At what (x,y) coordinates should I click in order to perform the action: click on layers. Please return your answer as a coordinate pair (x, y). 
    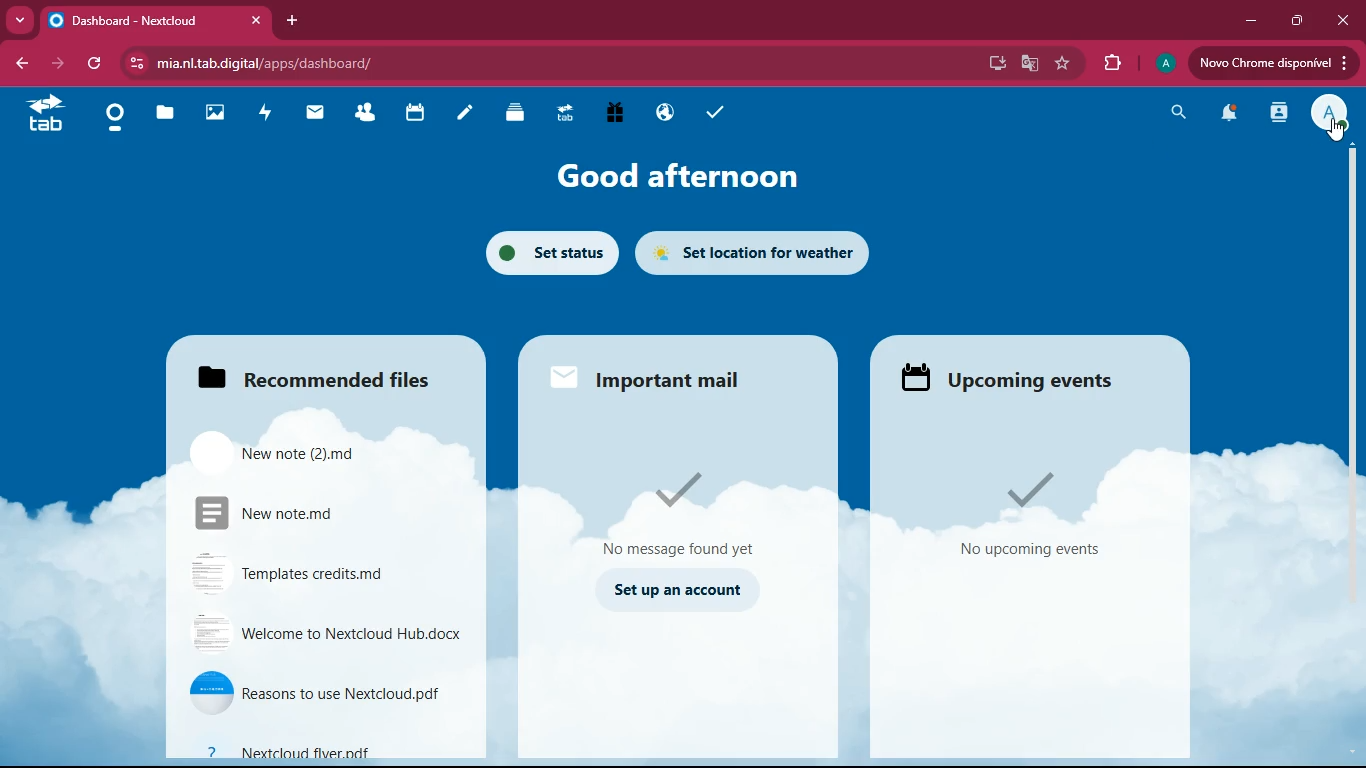
    Looking at the image, I should click on (518, 115).